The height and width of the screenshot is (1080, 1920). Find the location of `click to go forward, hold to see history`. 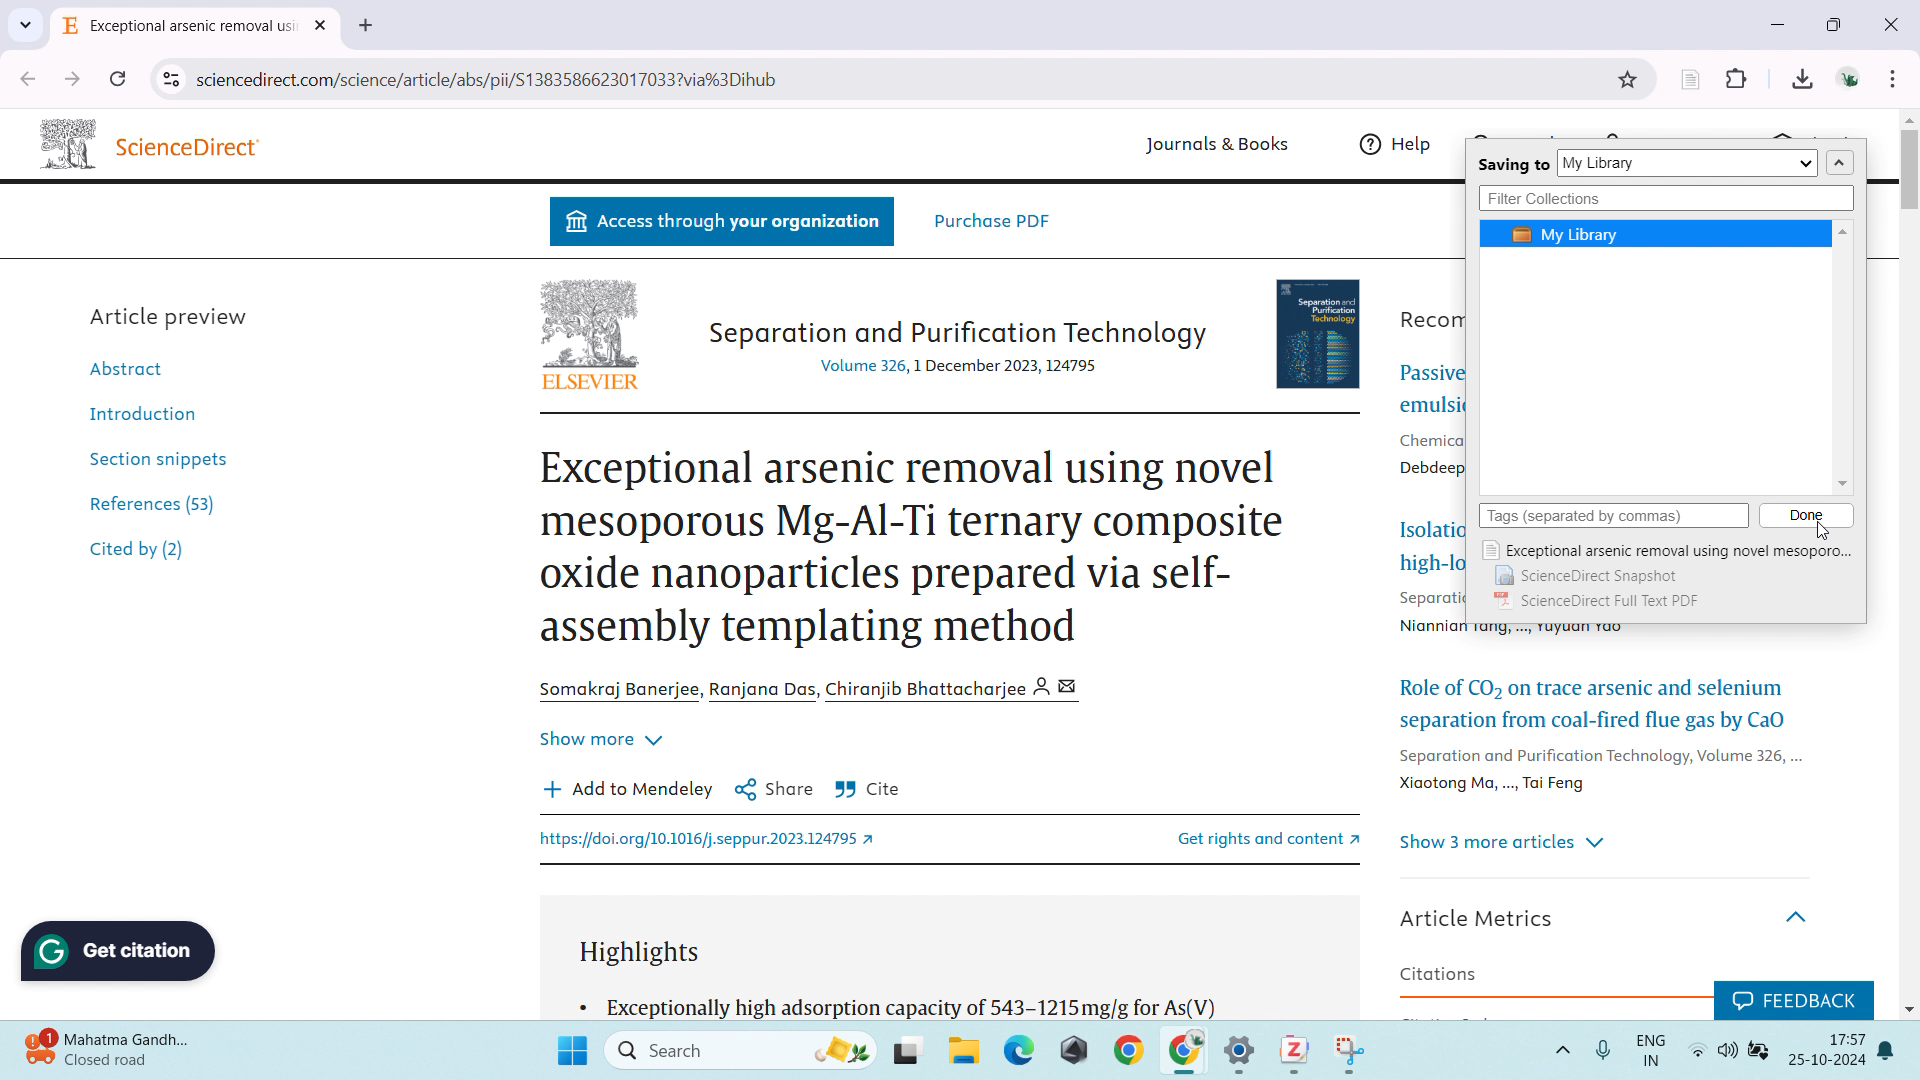

click to go forward, hold to see history is located at coordinates (72, 79).